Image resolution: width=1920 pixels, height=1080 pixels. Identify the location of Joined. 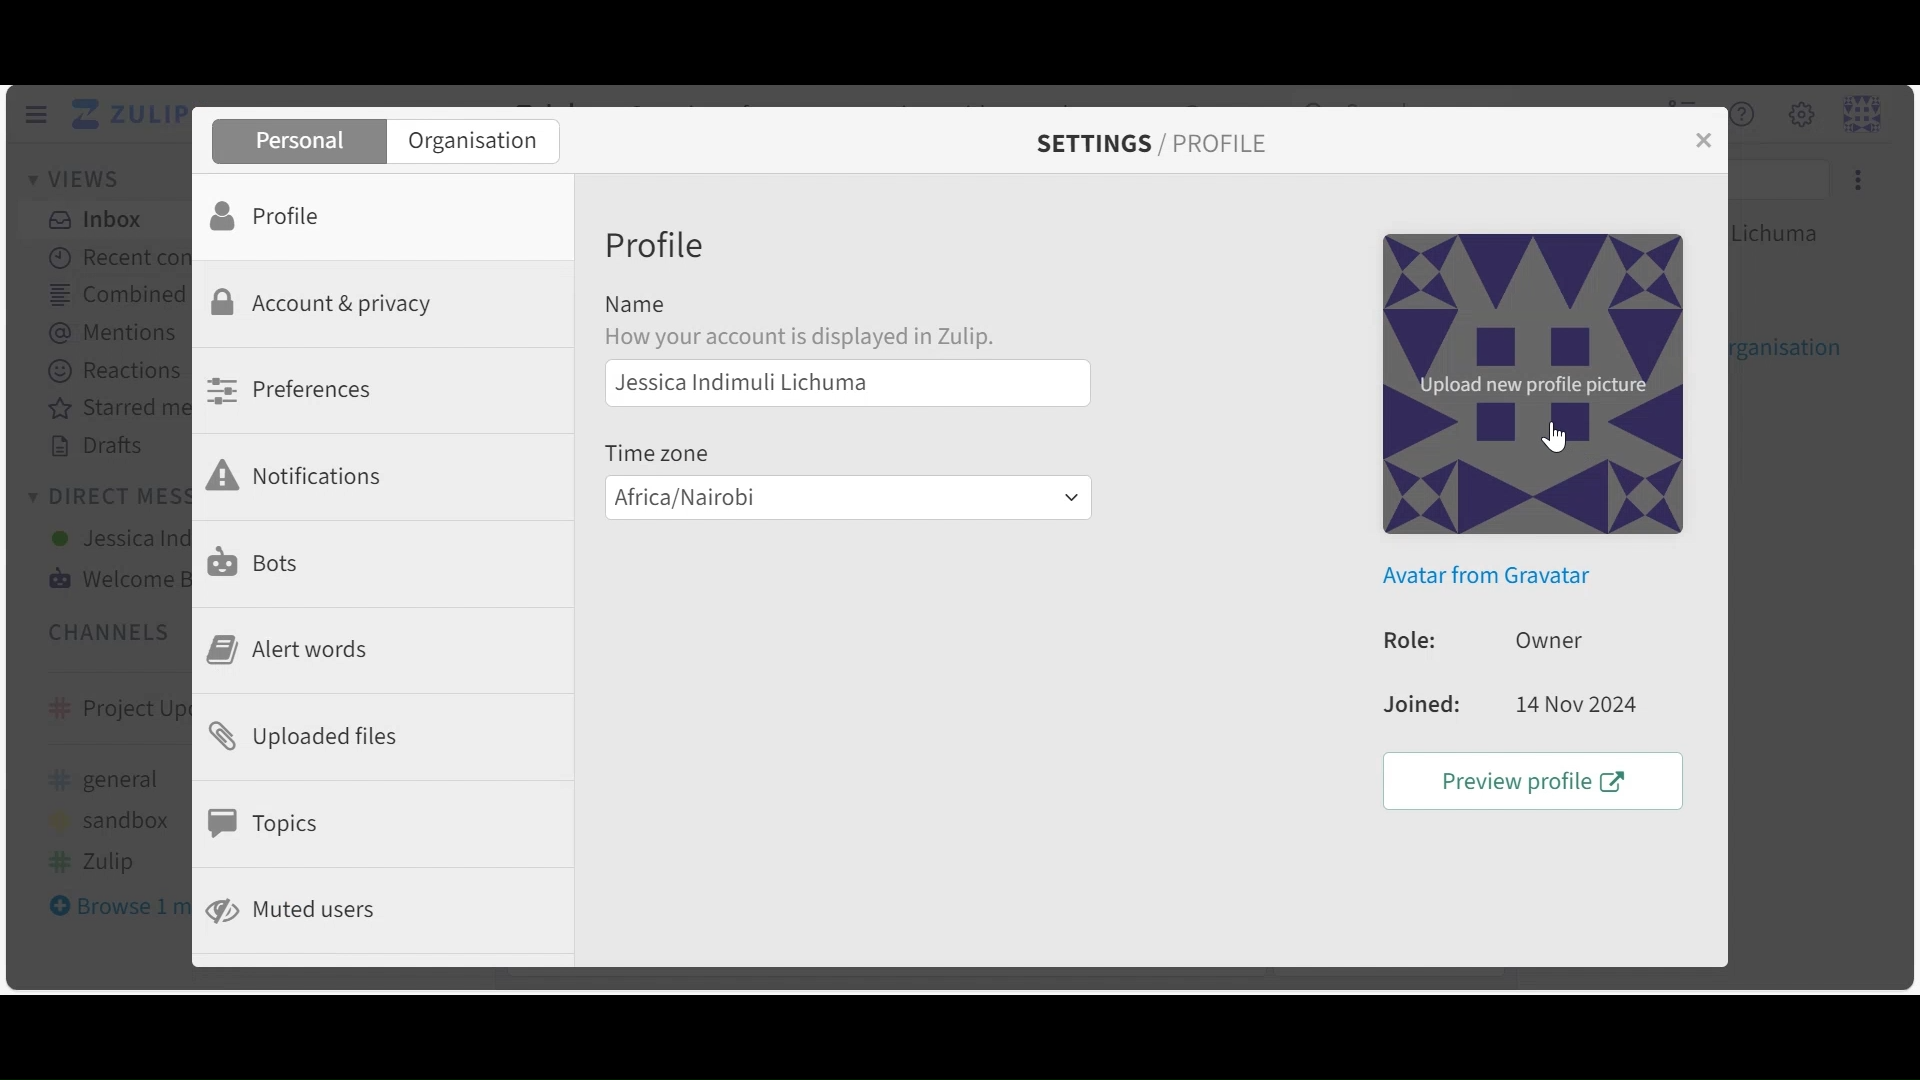
(1505, 705).